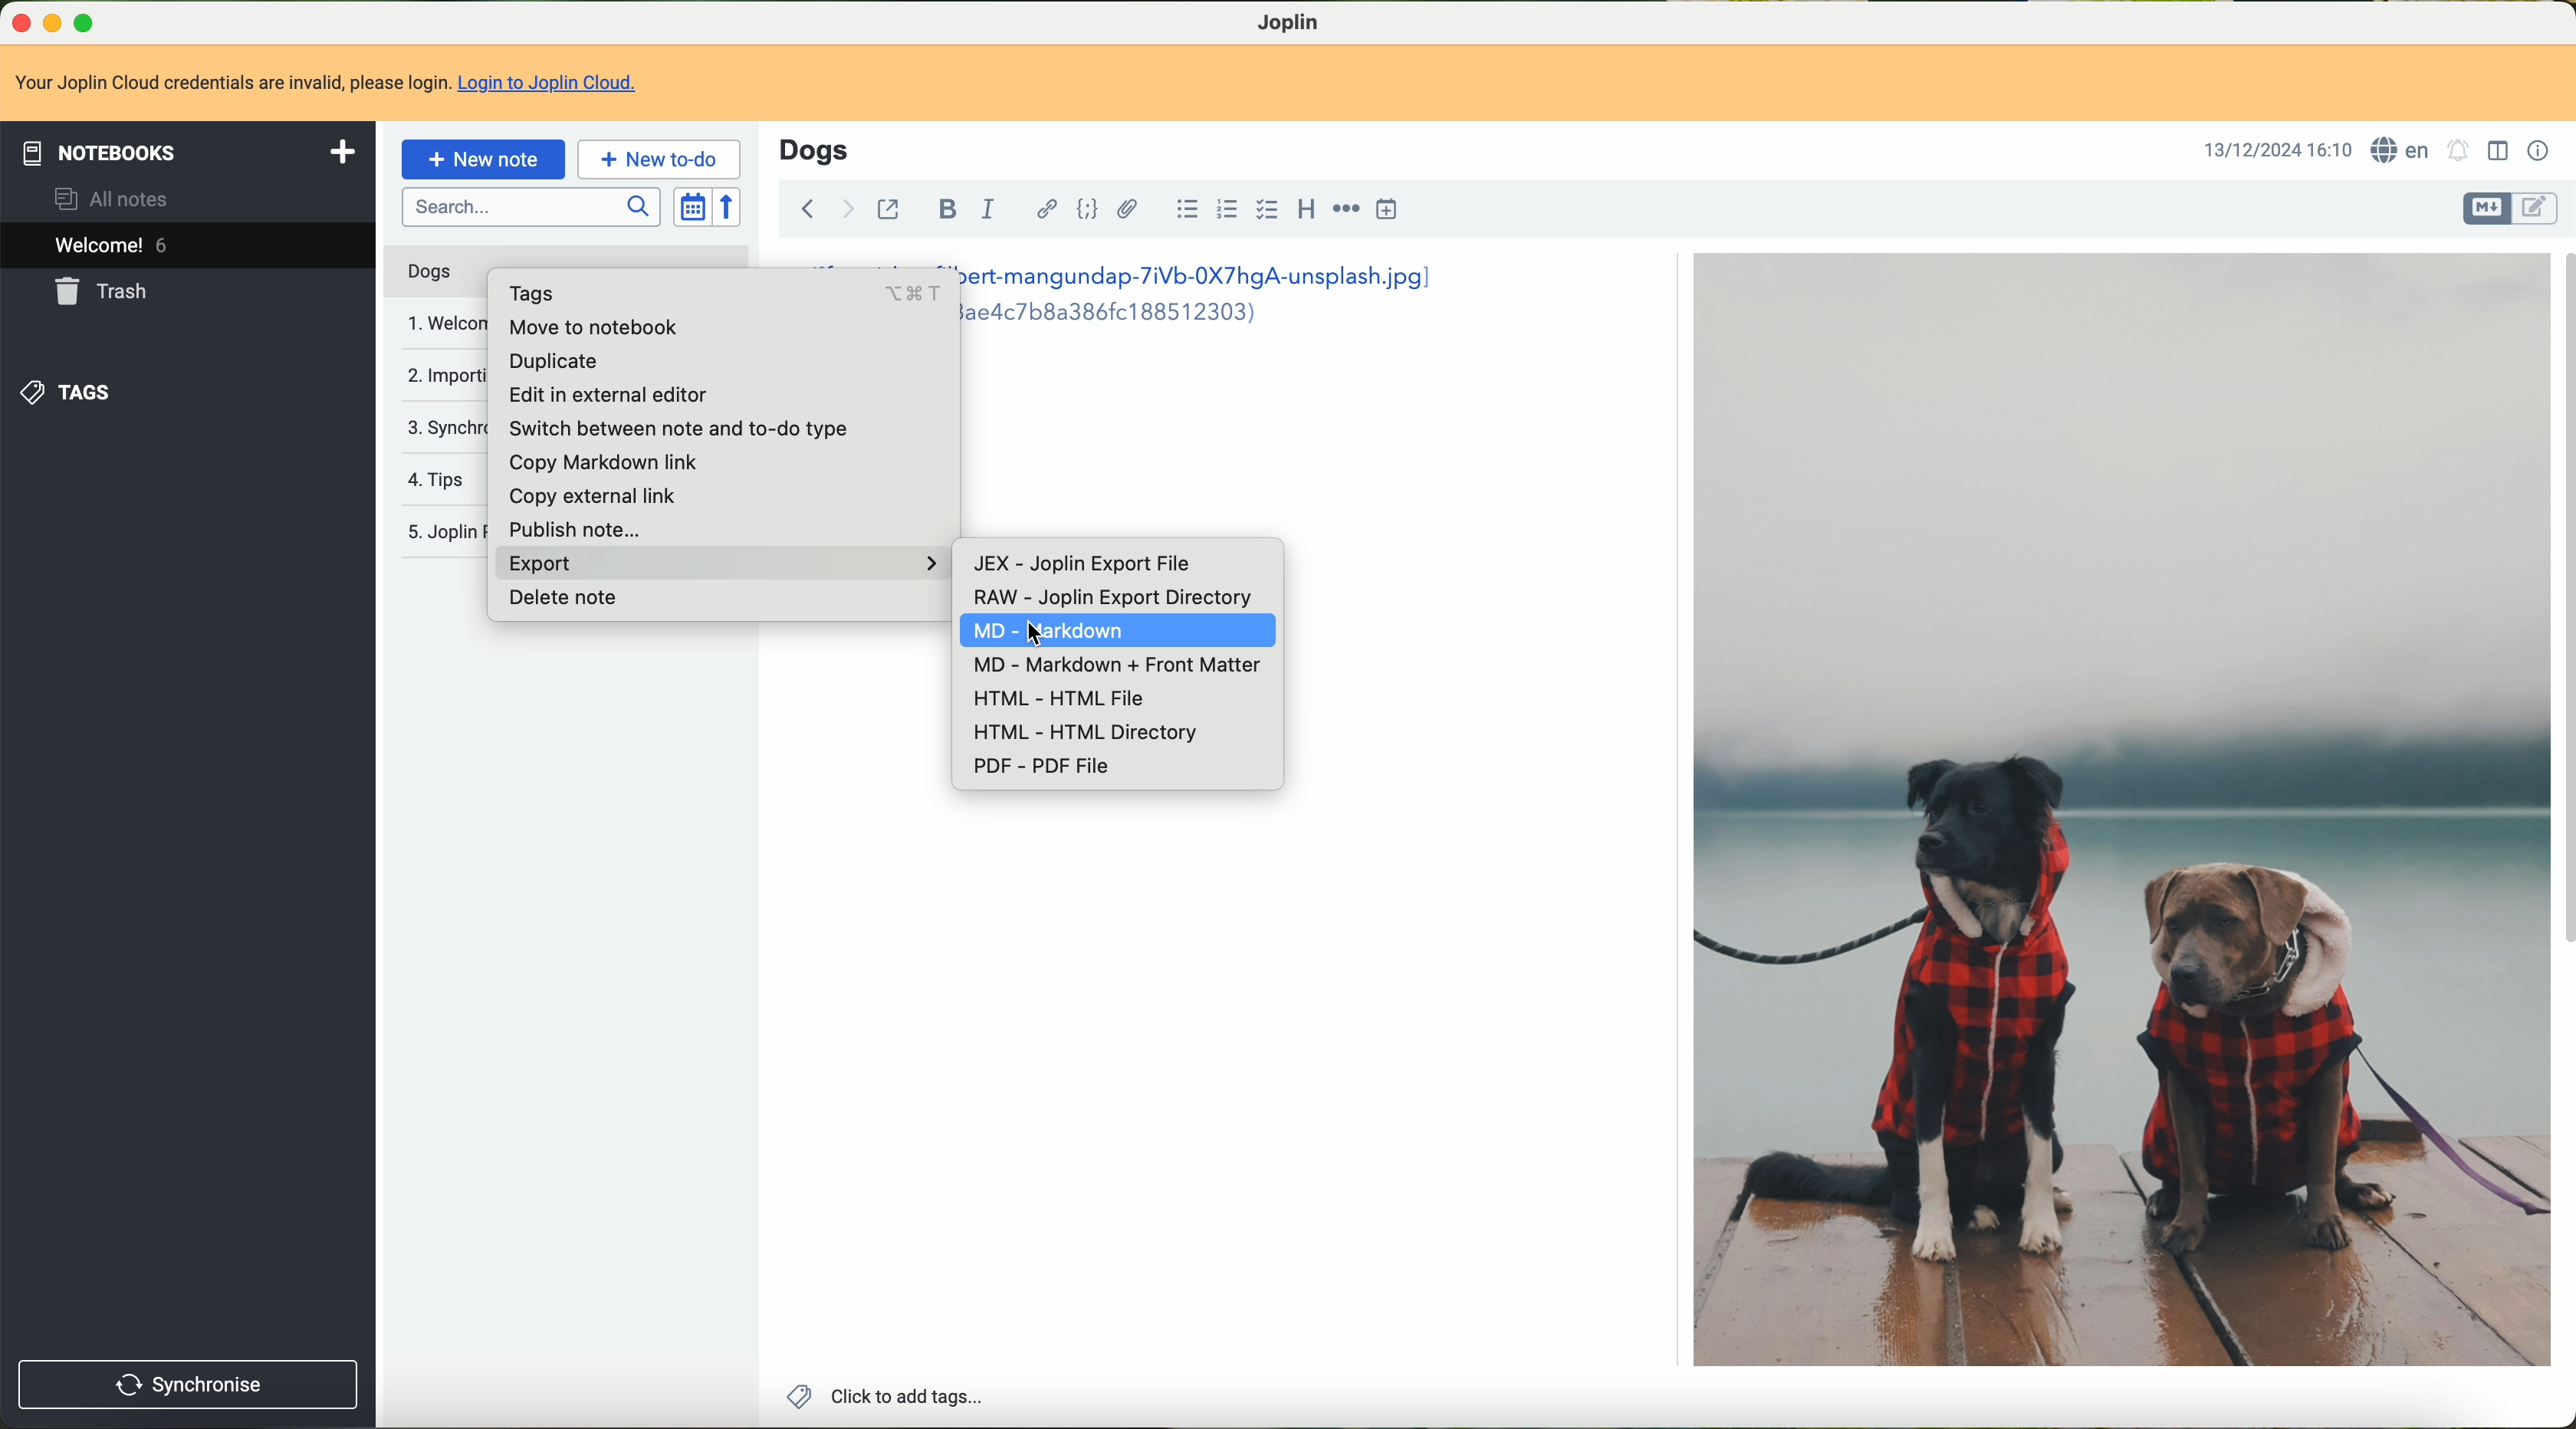 The width and height of the screenshot is (2576, 1429). Describe the element at coordinates (2401, 149) in the screenshot. I see `language` at that location.